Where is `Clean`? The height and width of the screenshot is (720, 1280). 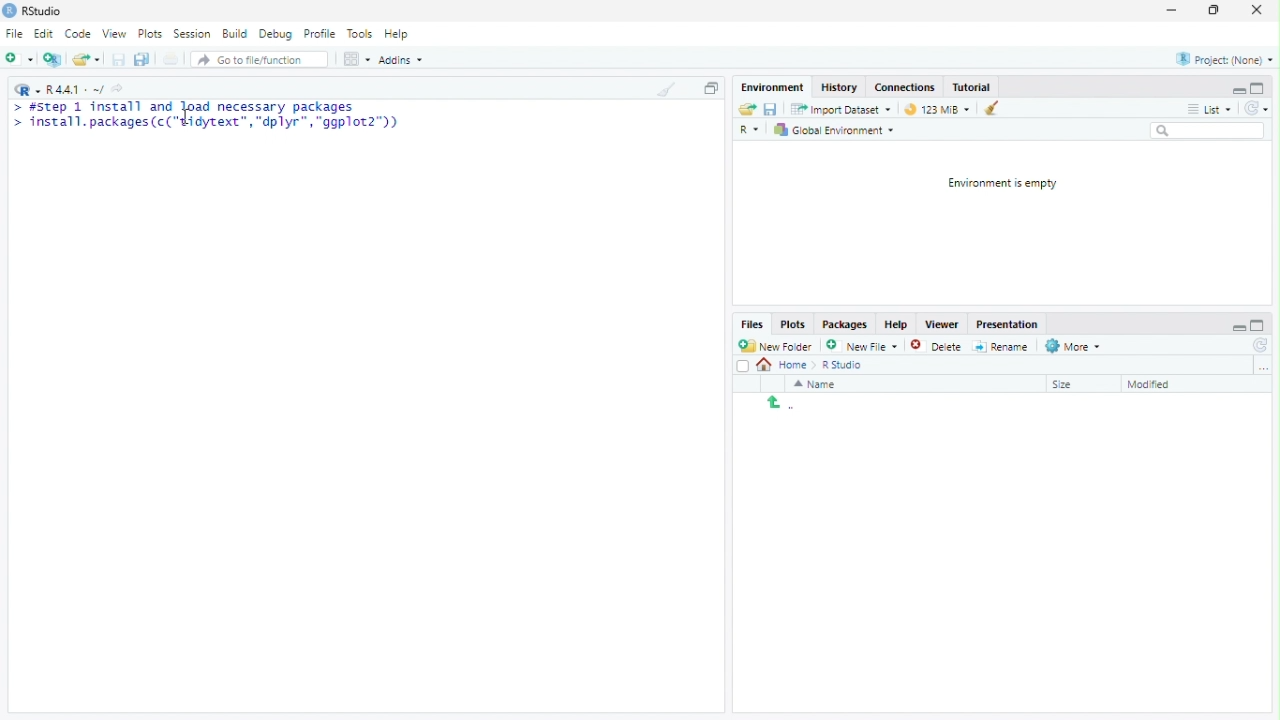 Clean is located at coordinates (987, 108).